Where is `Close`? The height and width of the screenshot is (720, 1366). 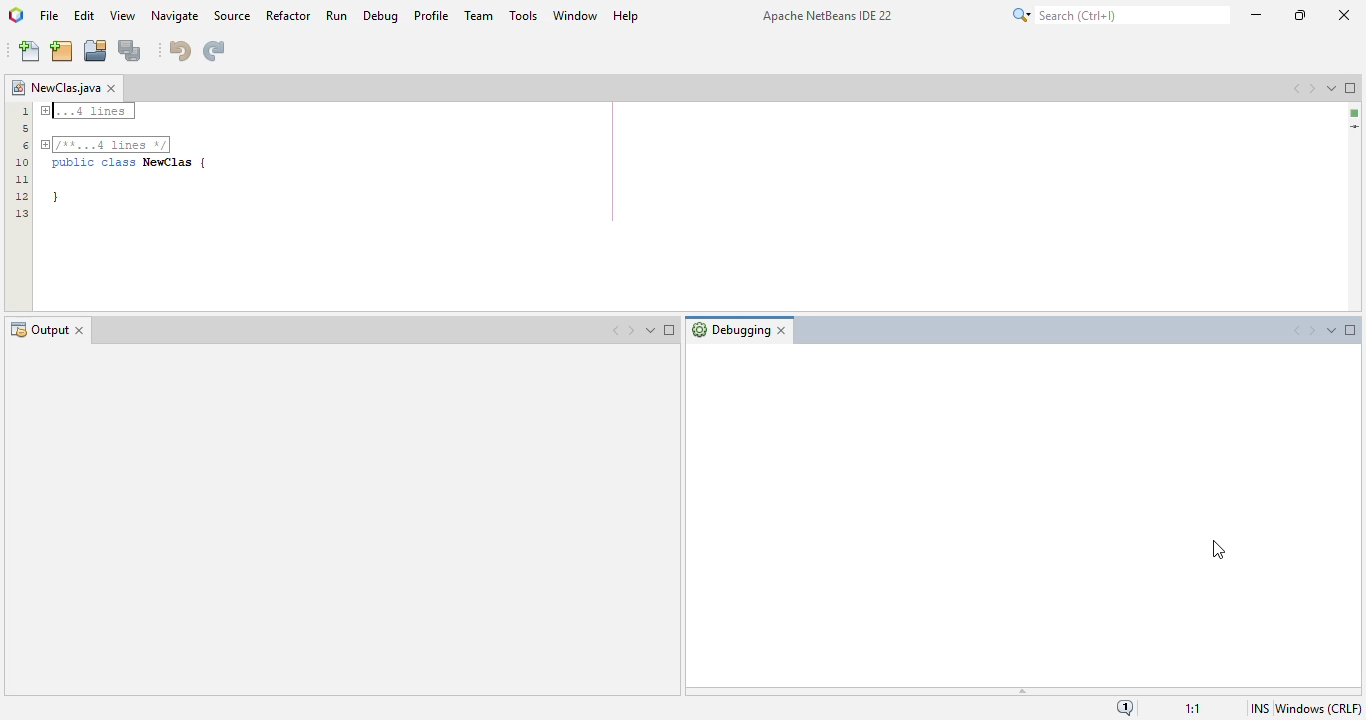
Close is located at coordinates (83, 329).